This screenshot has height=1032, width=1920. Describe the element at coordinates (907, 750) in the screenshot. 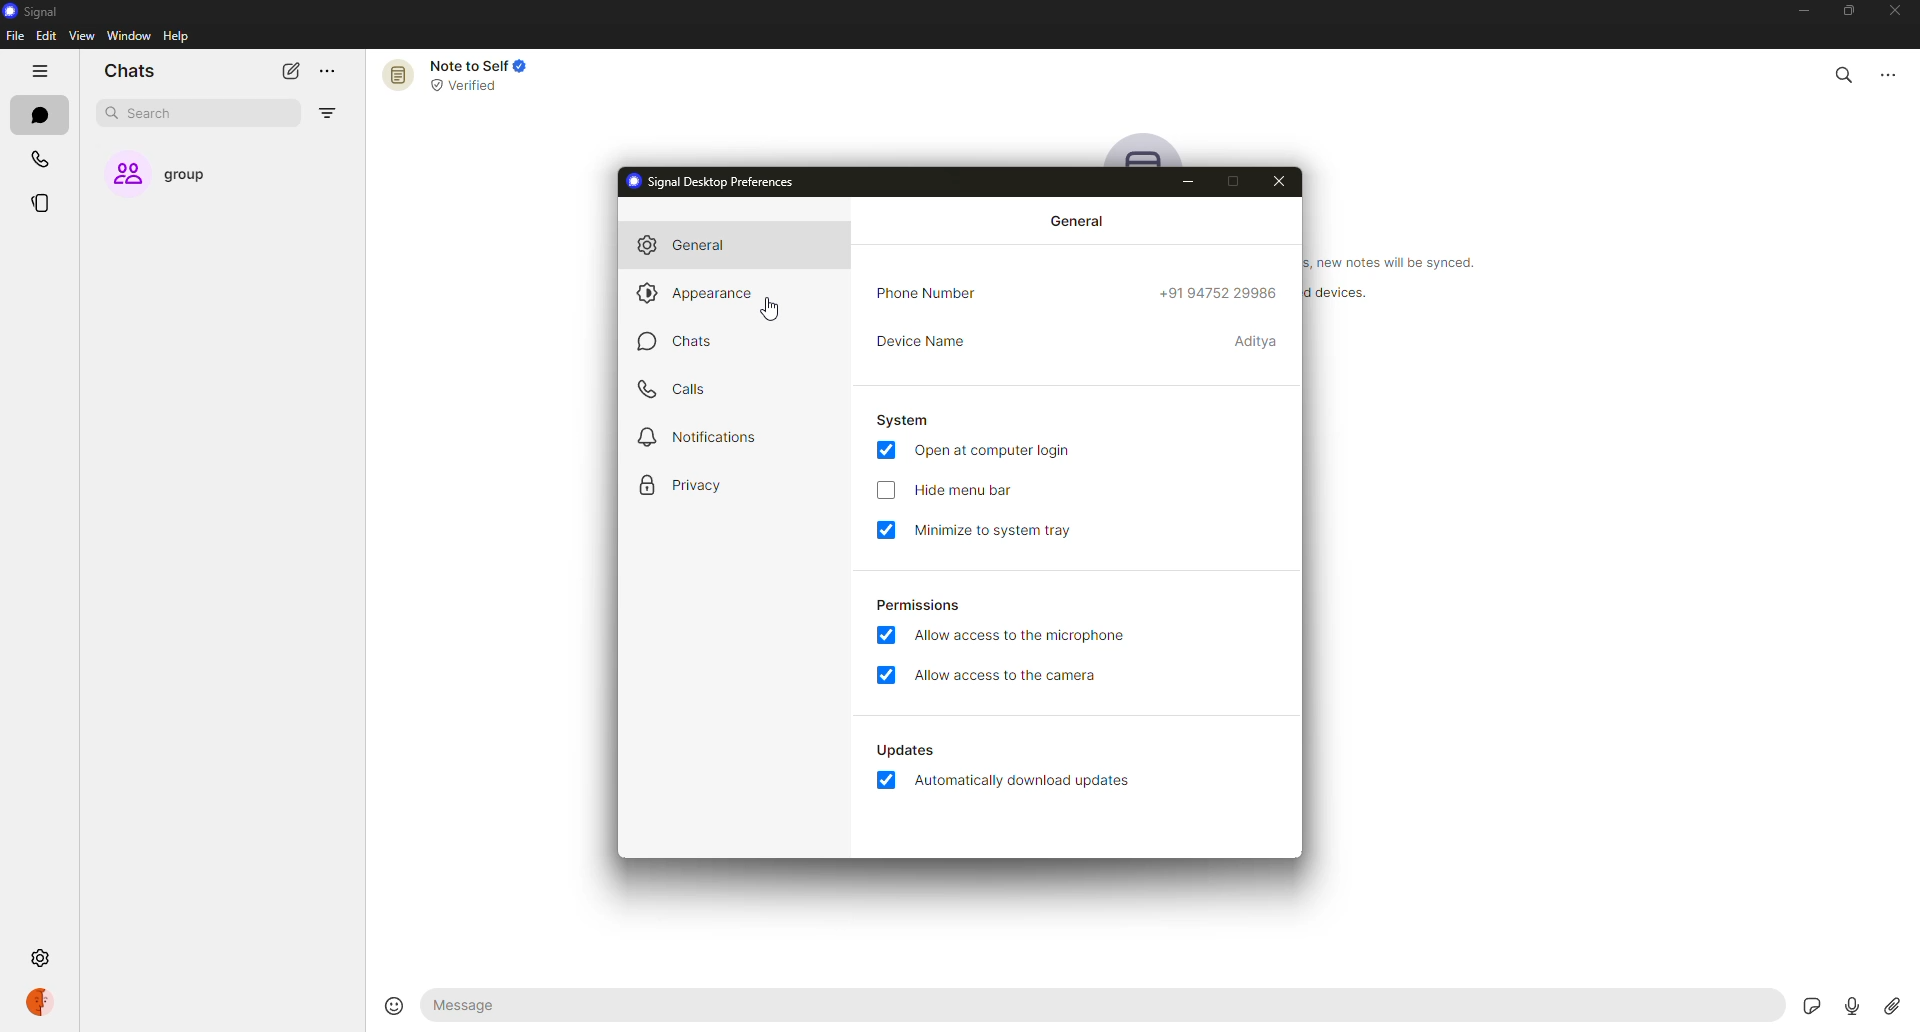

I see `updates` at that location.